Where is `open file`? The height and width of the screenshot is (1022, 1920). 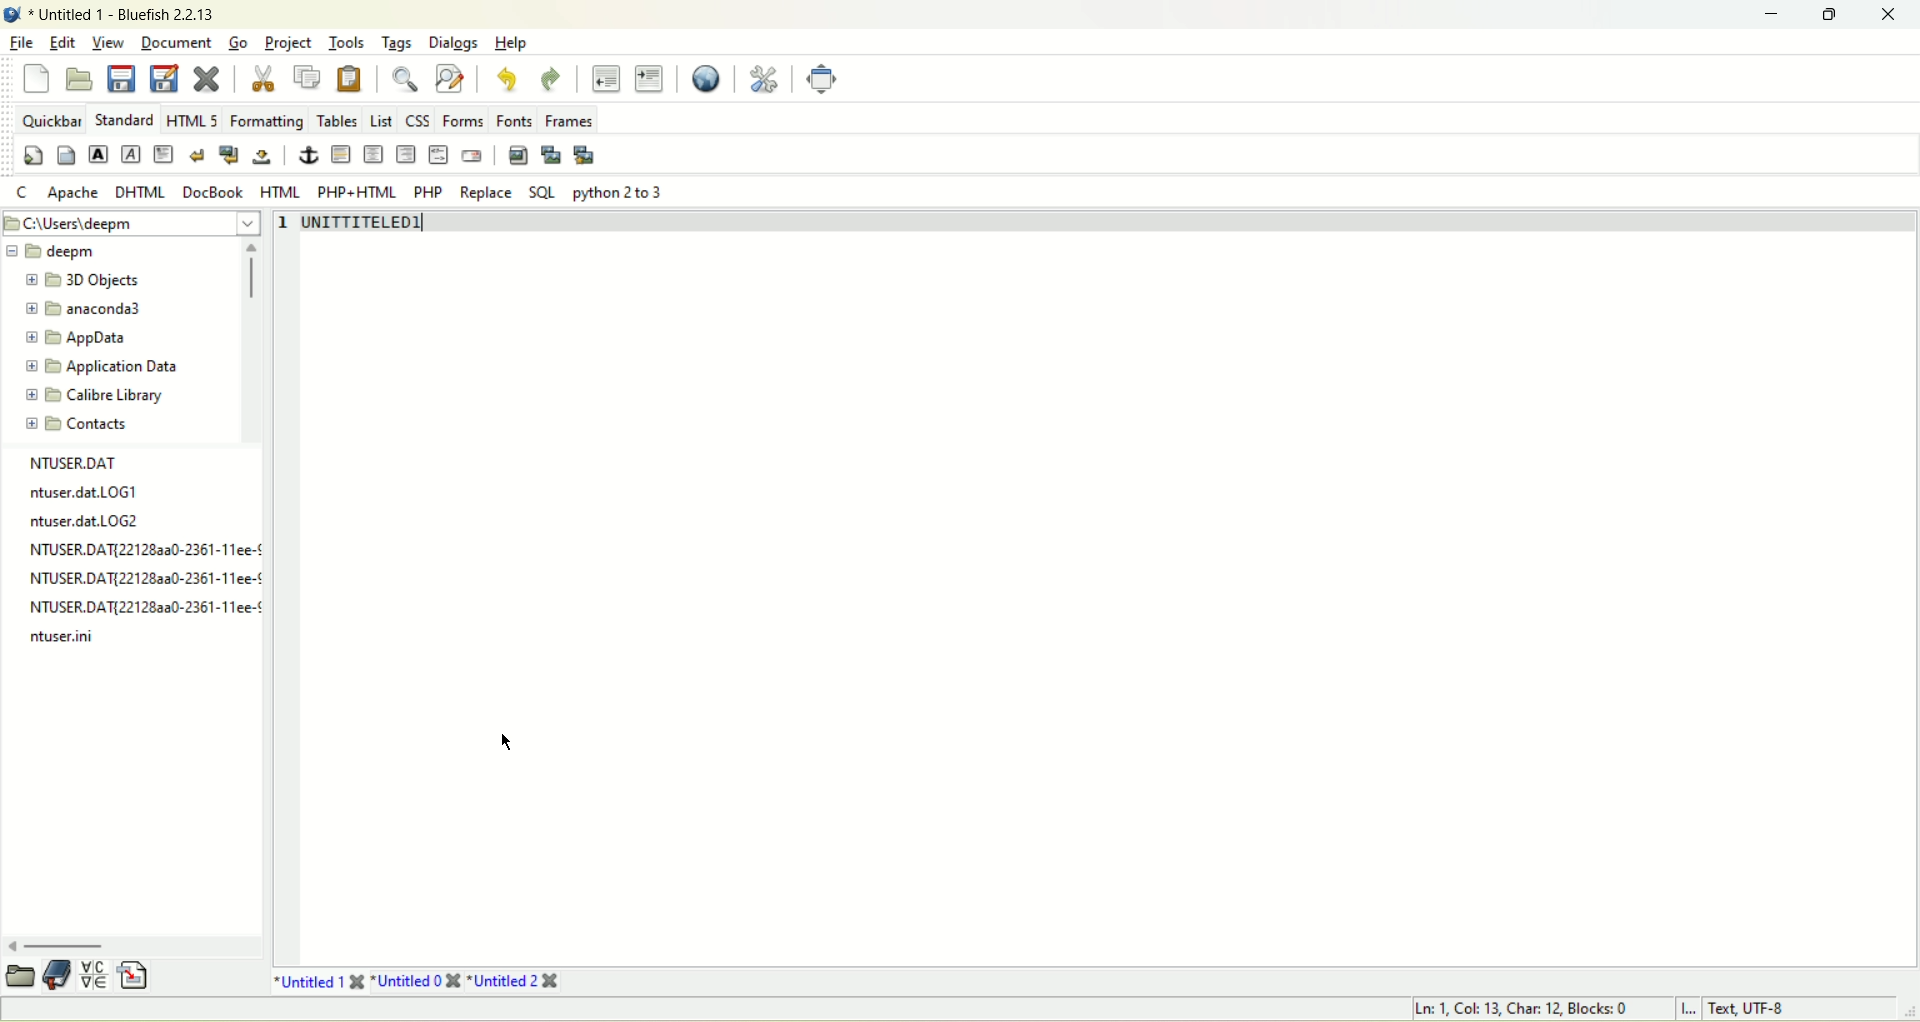 open file is located at coordinates (78, 78).